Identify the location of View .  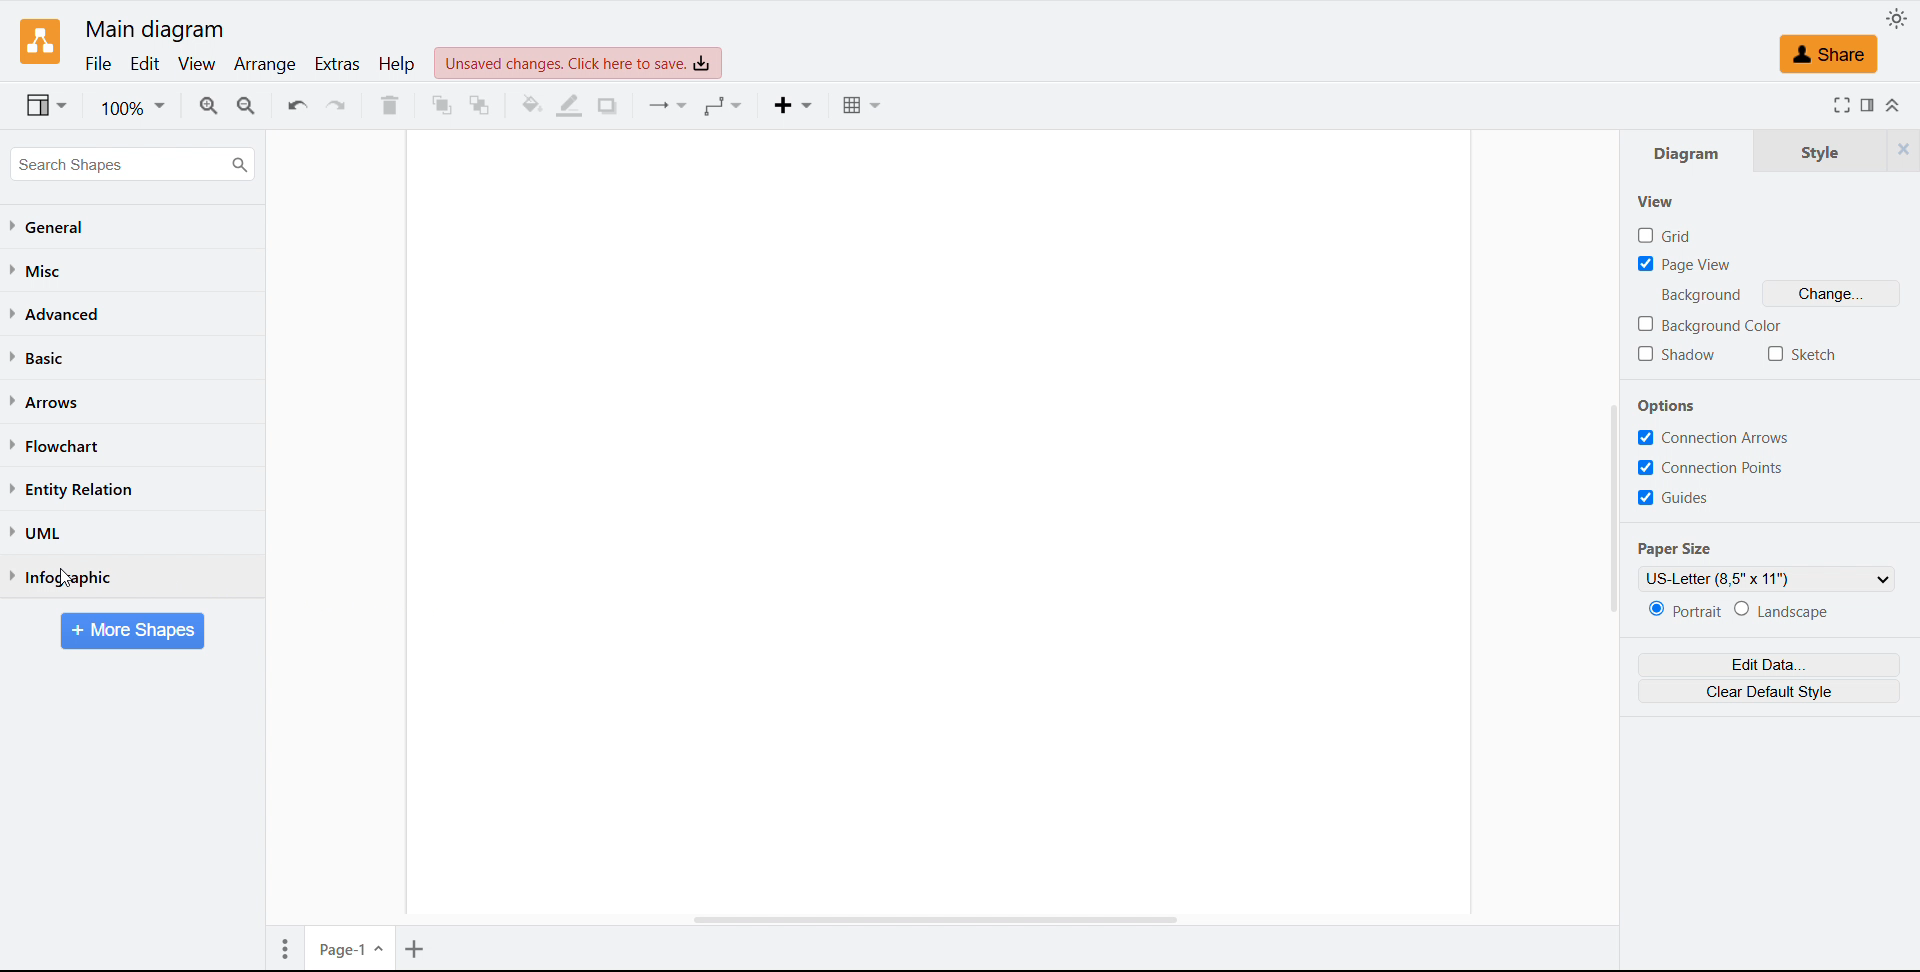
(1654, 202).